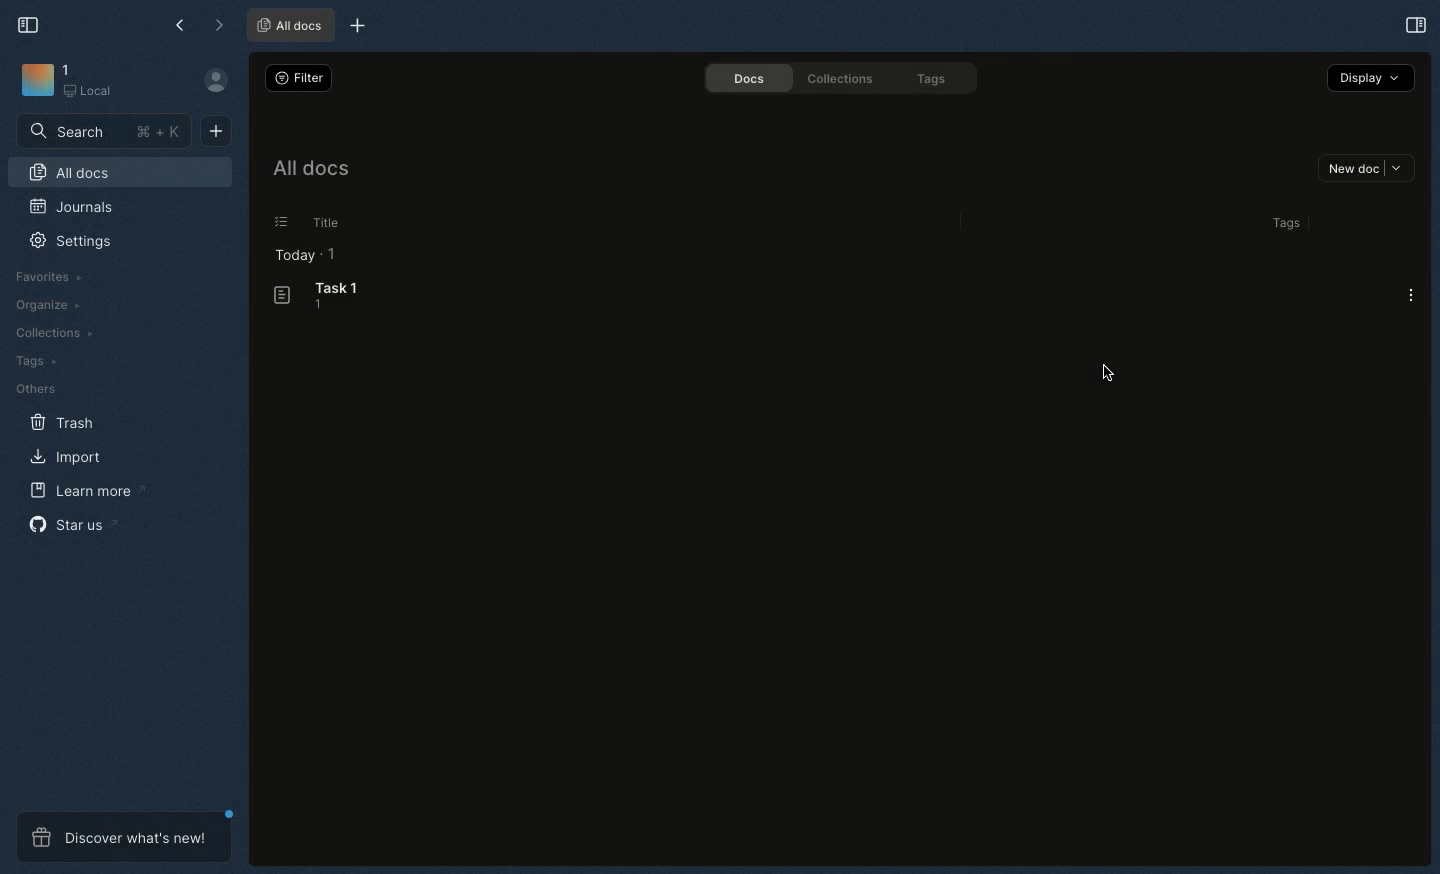 The image size is (1440, 874). I want to click on Left arrow, so click(182, 23).